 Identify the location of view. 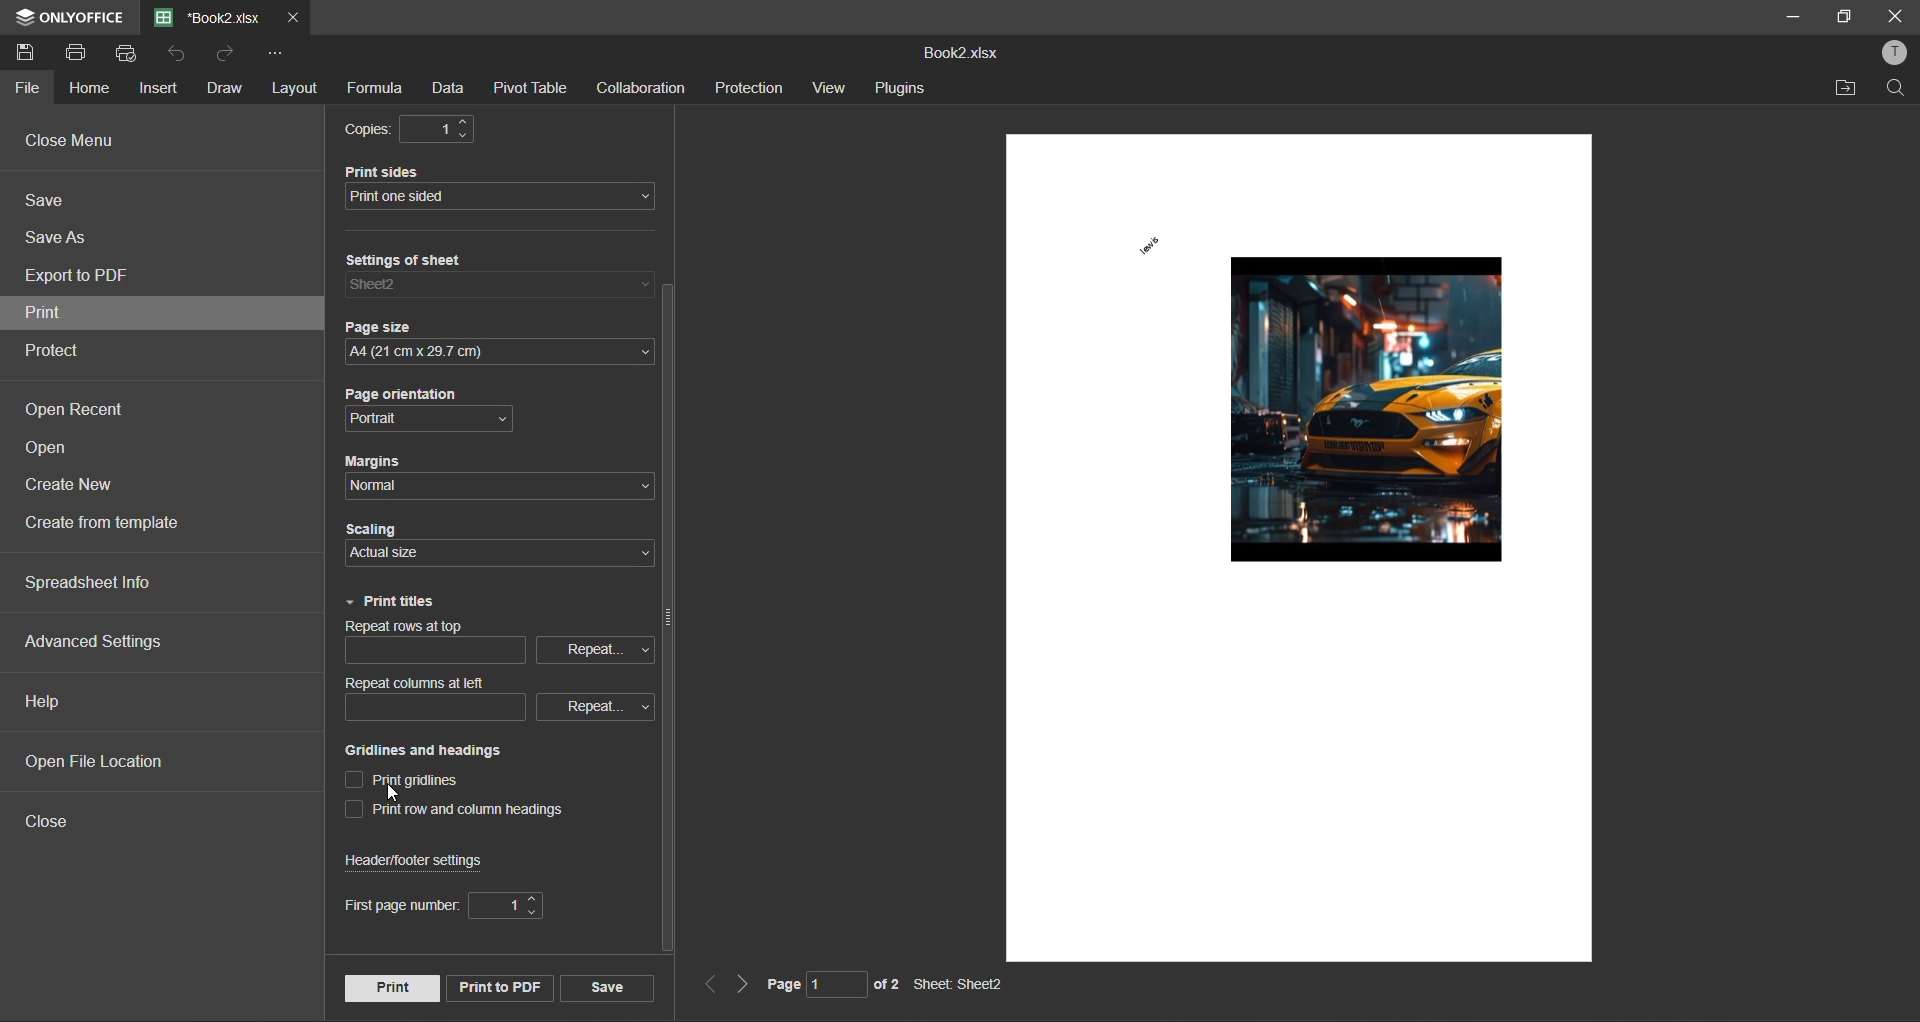
(827, 87).